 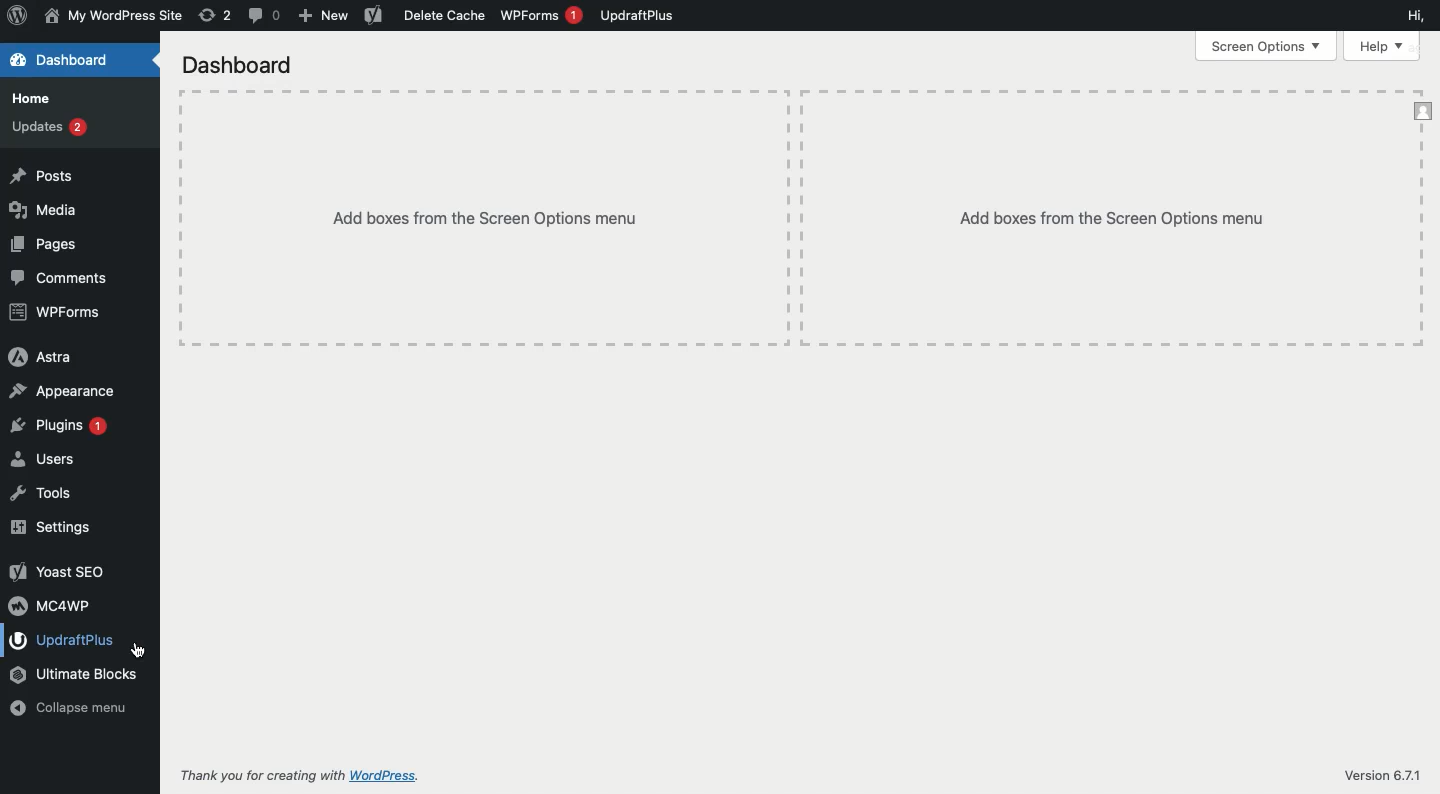 What do you see at coordinates (111, 16) in the screenshot?
I see `WordPress Site` at bounding box center [111, 16].